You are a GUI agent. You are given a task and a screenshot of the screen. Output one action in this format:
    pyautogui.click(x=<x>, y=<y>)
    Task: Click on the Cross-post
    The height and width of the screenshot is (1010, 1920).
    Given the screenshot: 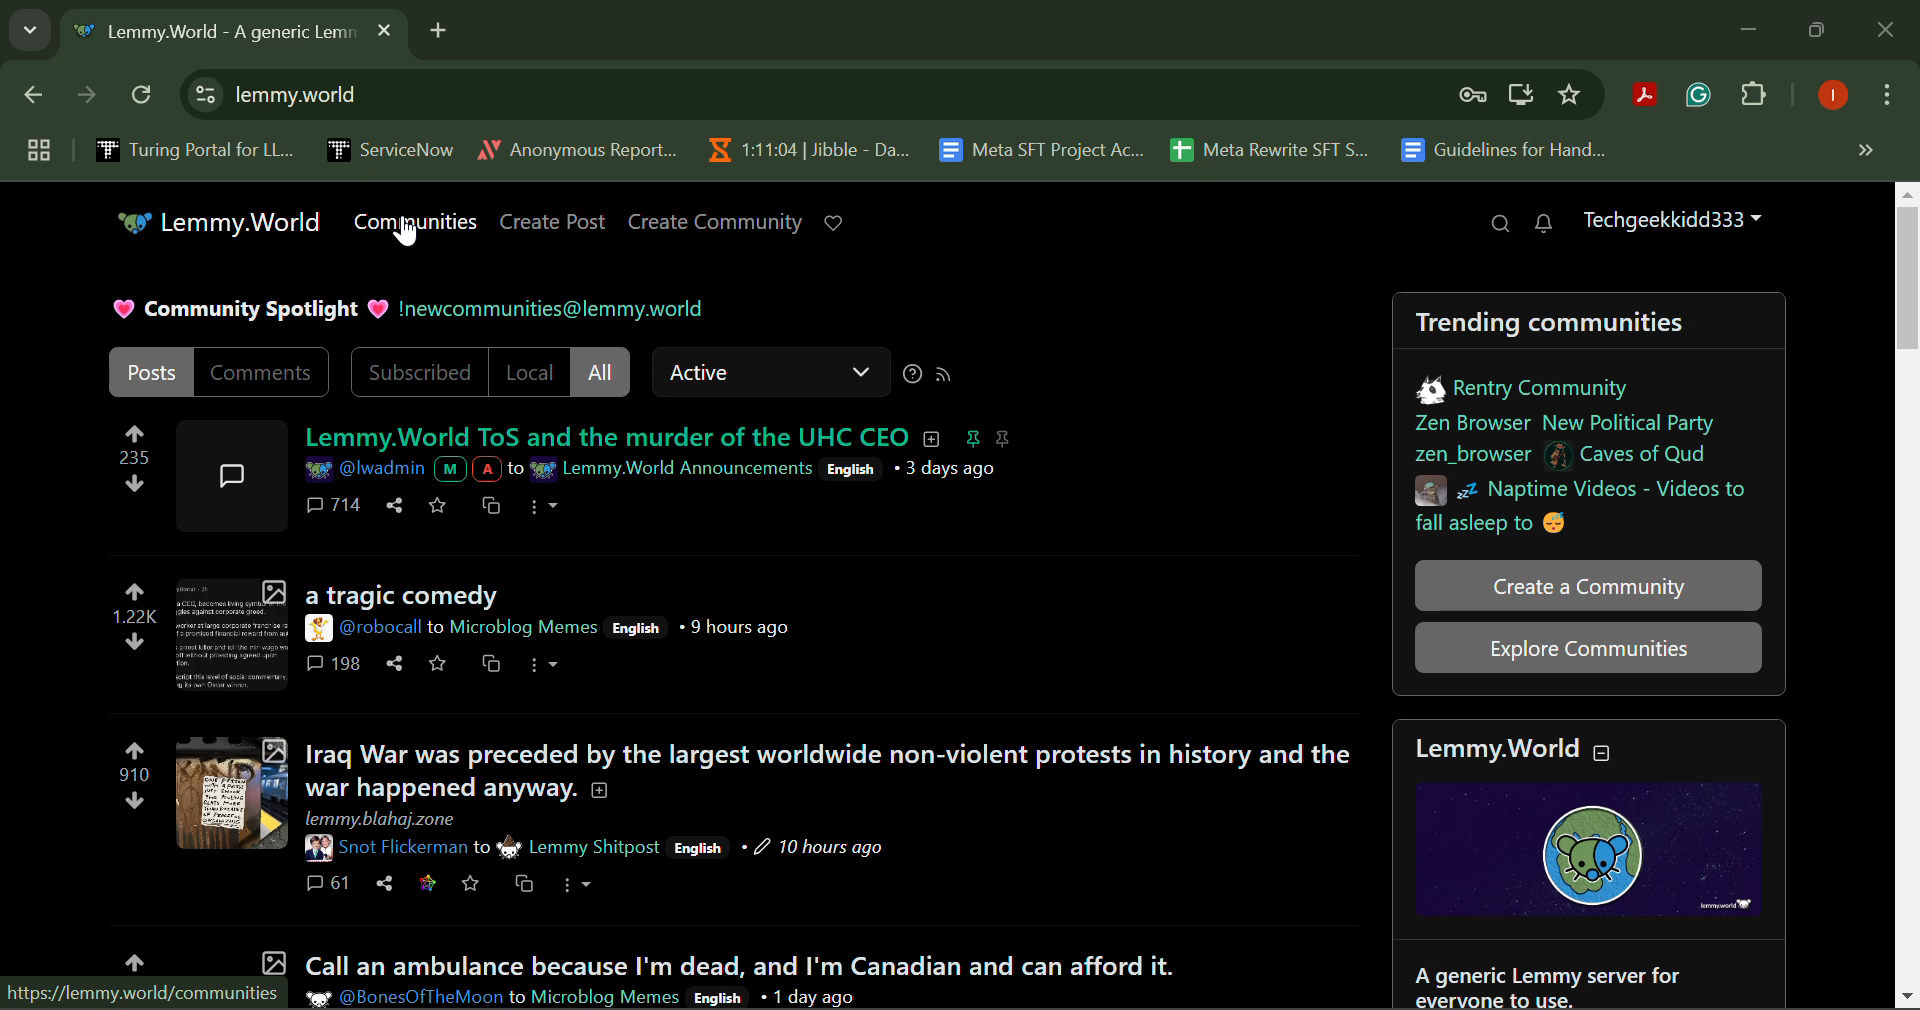 What is the action you would take?
    pyautogui.click(x=491, y=504)
    